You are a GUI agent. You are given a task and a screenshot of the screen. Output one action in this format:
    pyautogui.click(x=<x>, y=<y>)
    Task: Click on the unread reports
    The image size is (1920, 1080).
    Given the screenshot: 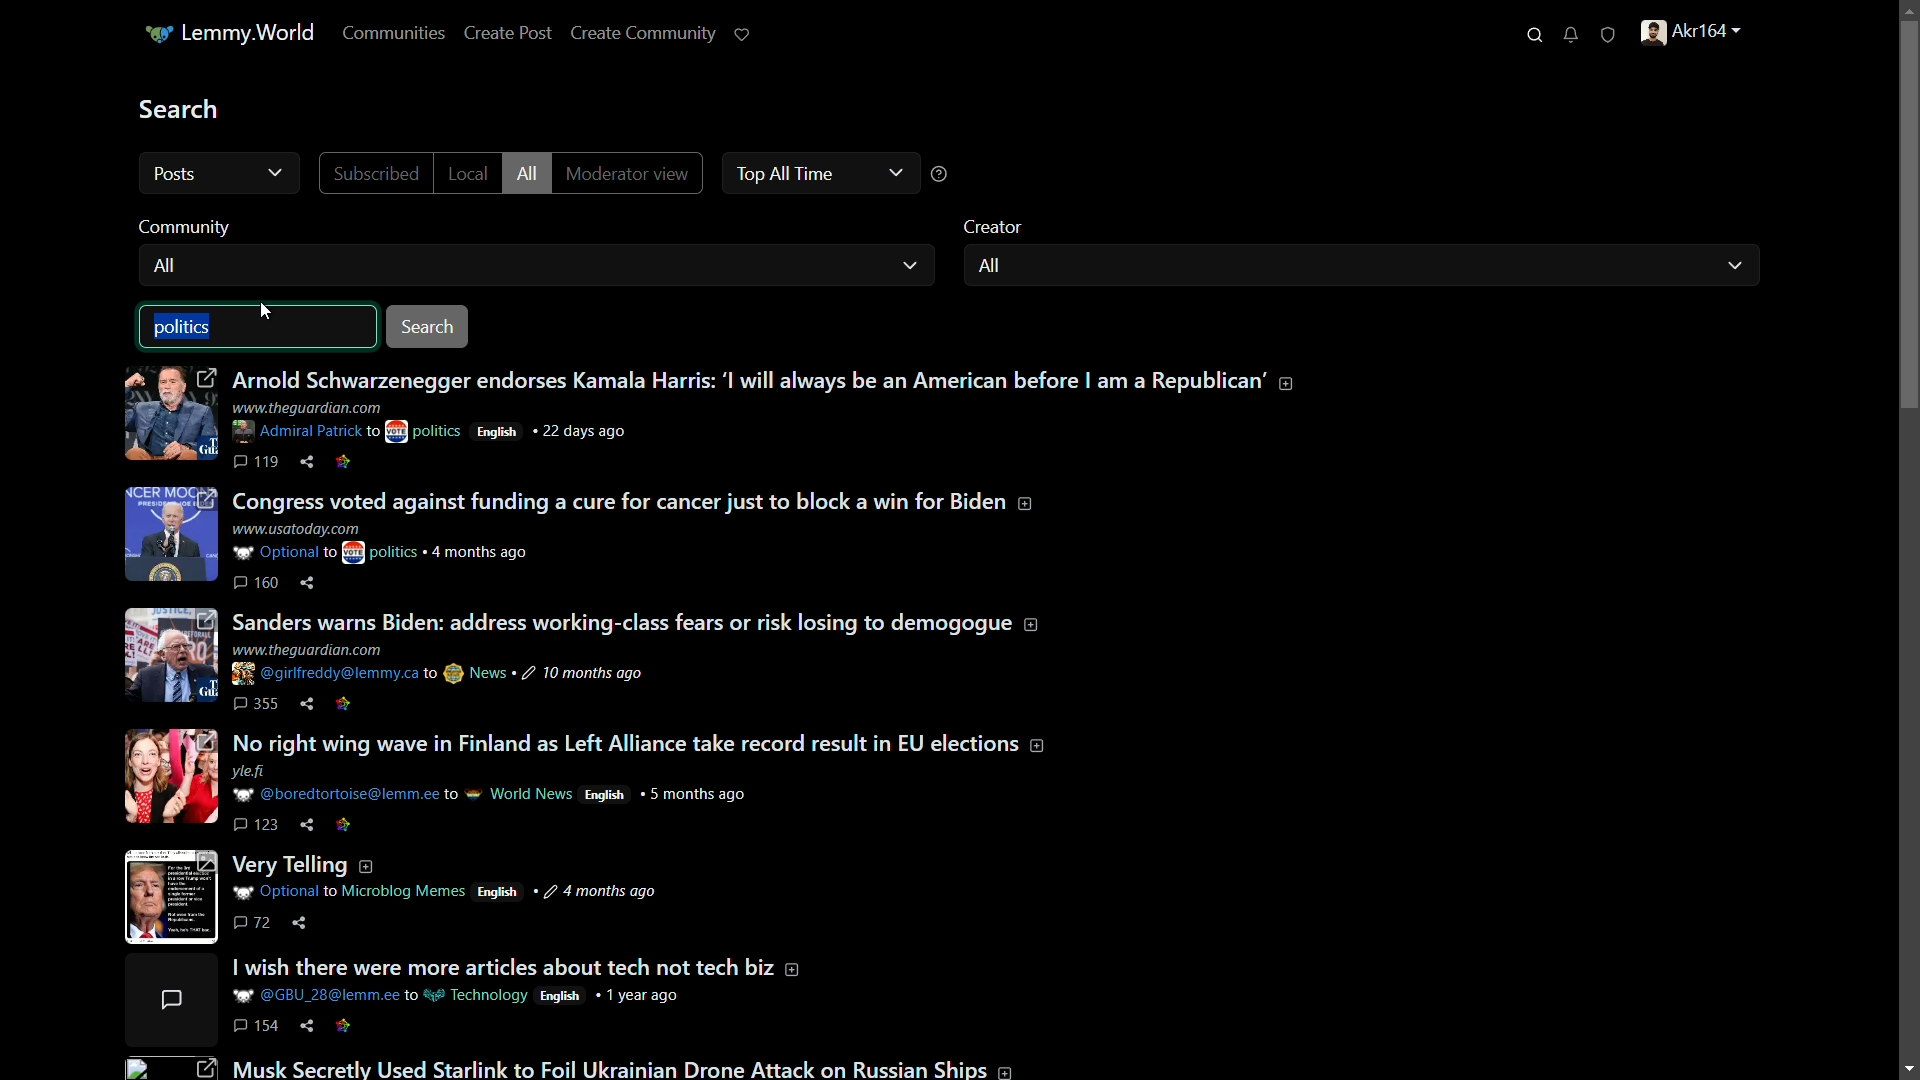 What is the action you would take?
    pyautogui.click(x=1608, y=36)
    